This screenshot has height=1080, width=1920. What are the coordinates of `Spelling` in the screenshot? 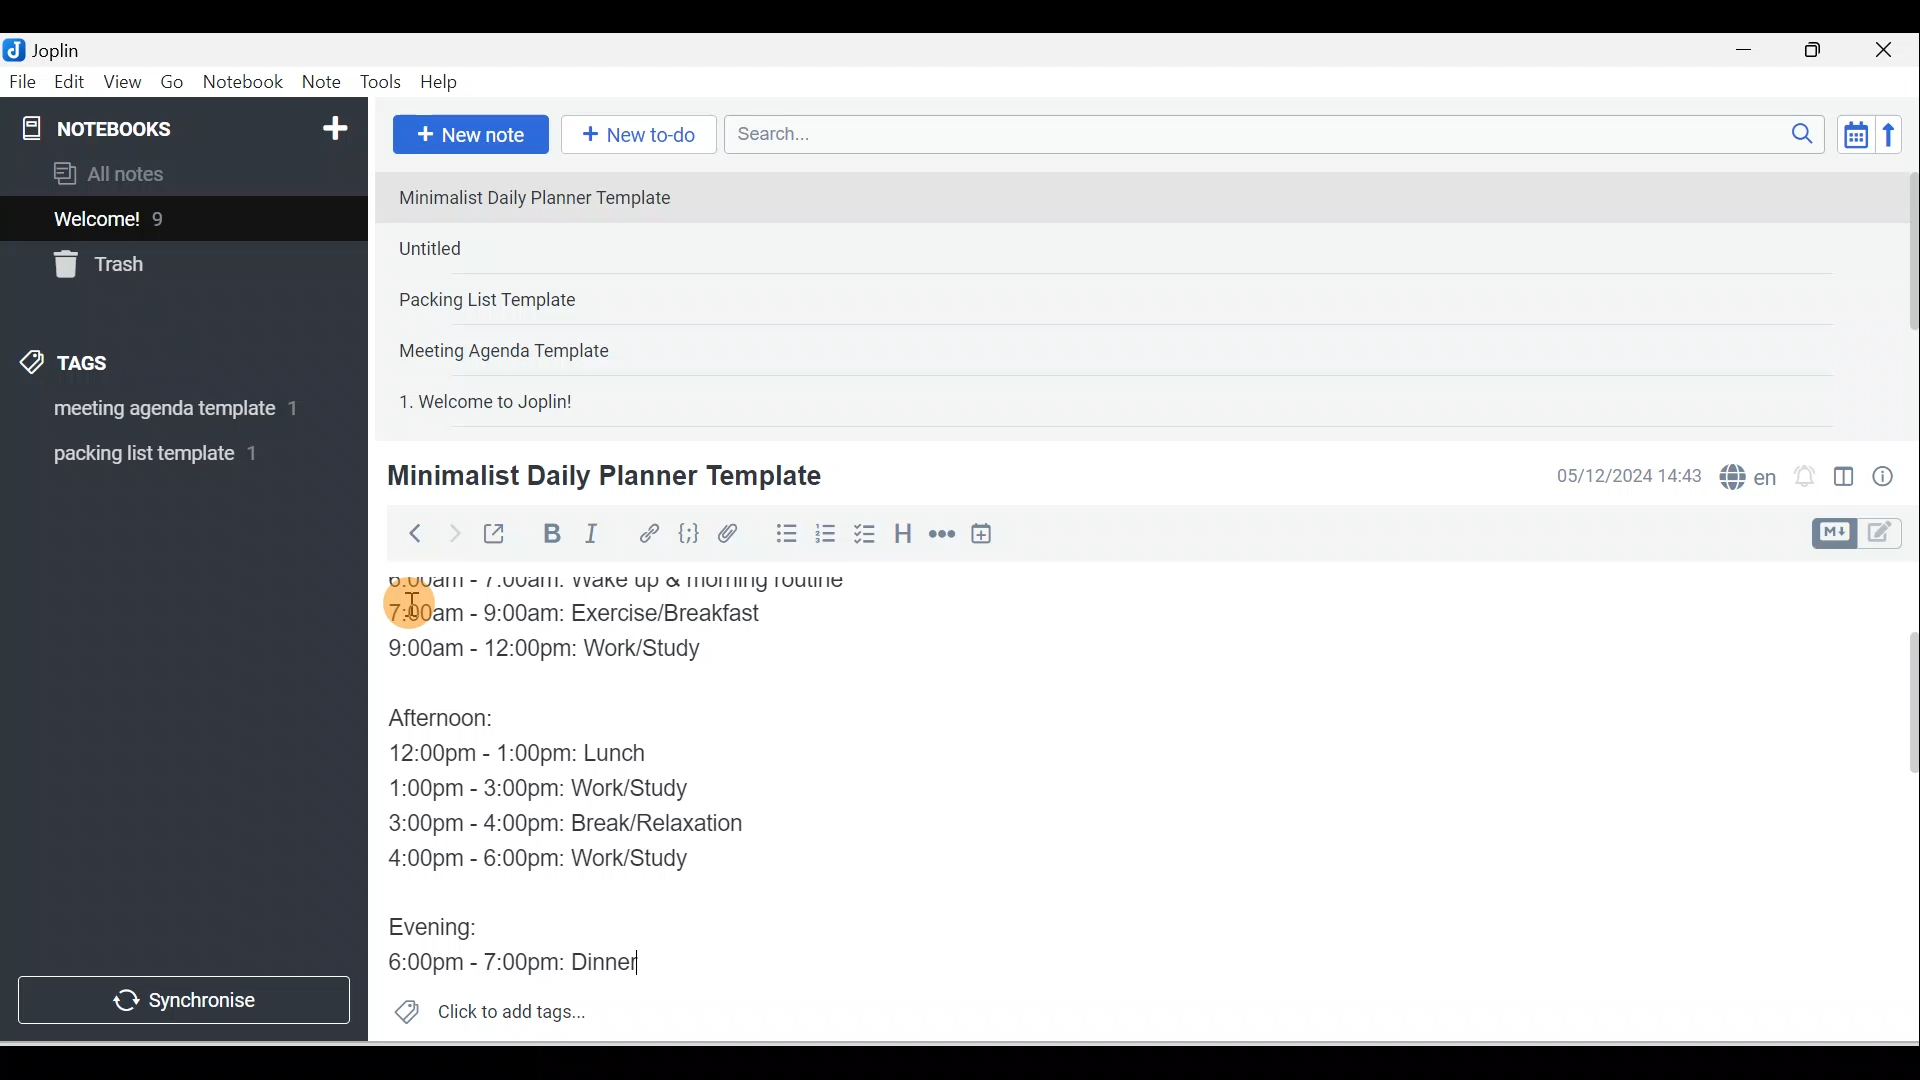 It's located at (1744, 474).